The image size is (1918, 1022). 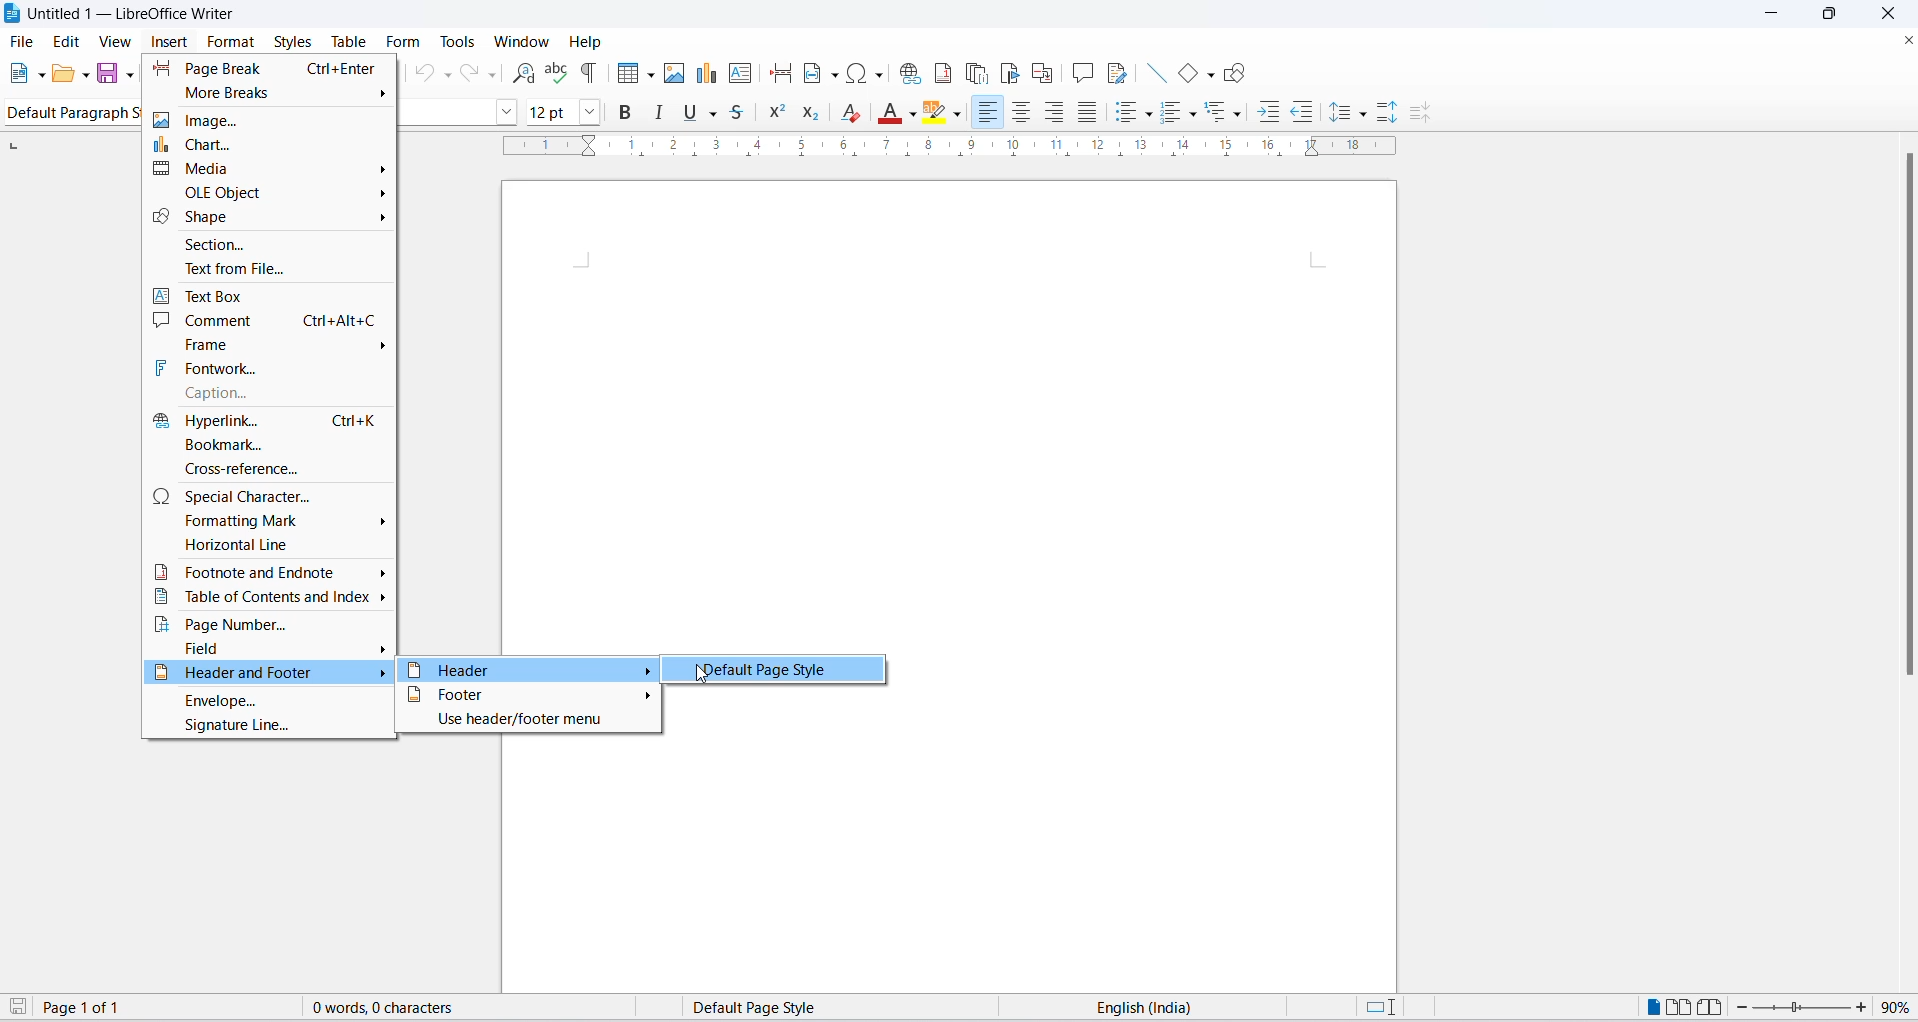 What do you see at coordinates (1147, 1007) in the screenshot?
I see `text language` at bounding box center [1147, 1007].